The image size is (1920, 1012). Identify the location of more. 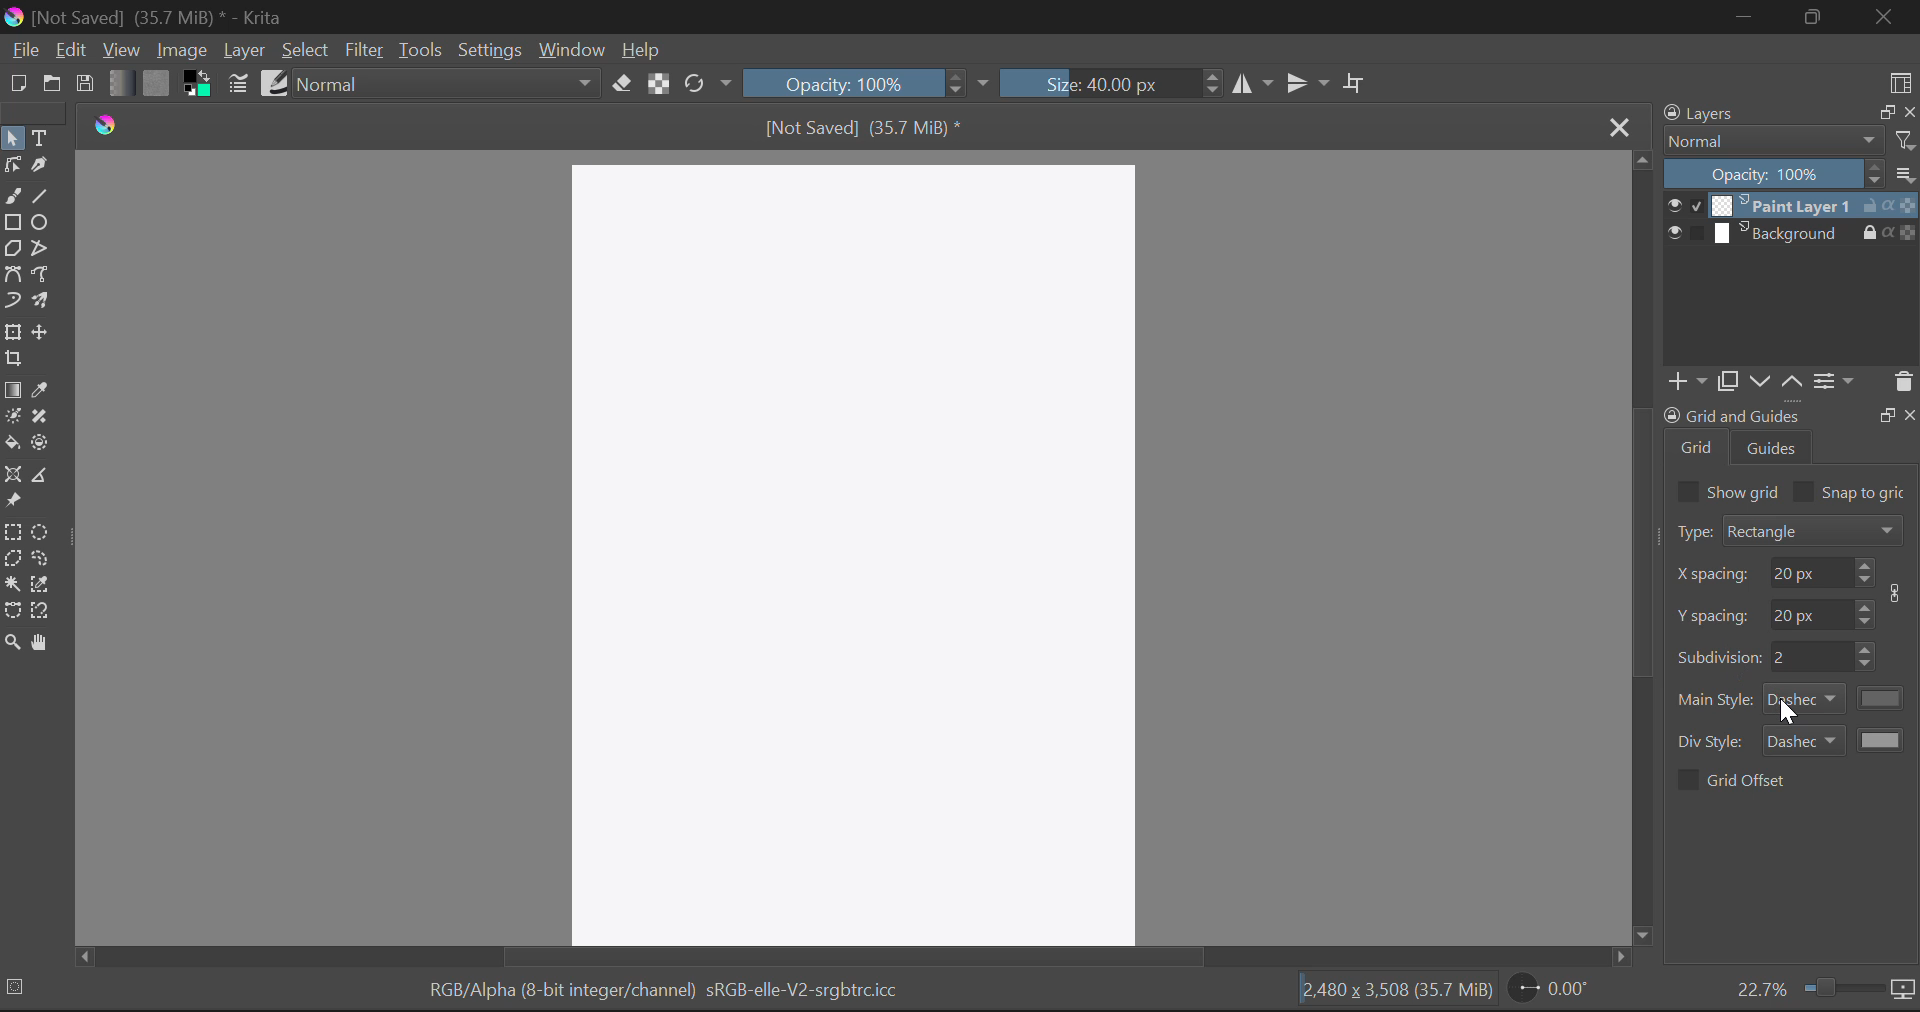
(1905, 173).